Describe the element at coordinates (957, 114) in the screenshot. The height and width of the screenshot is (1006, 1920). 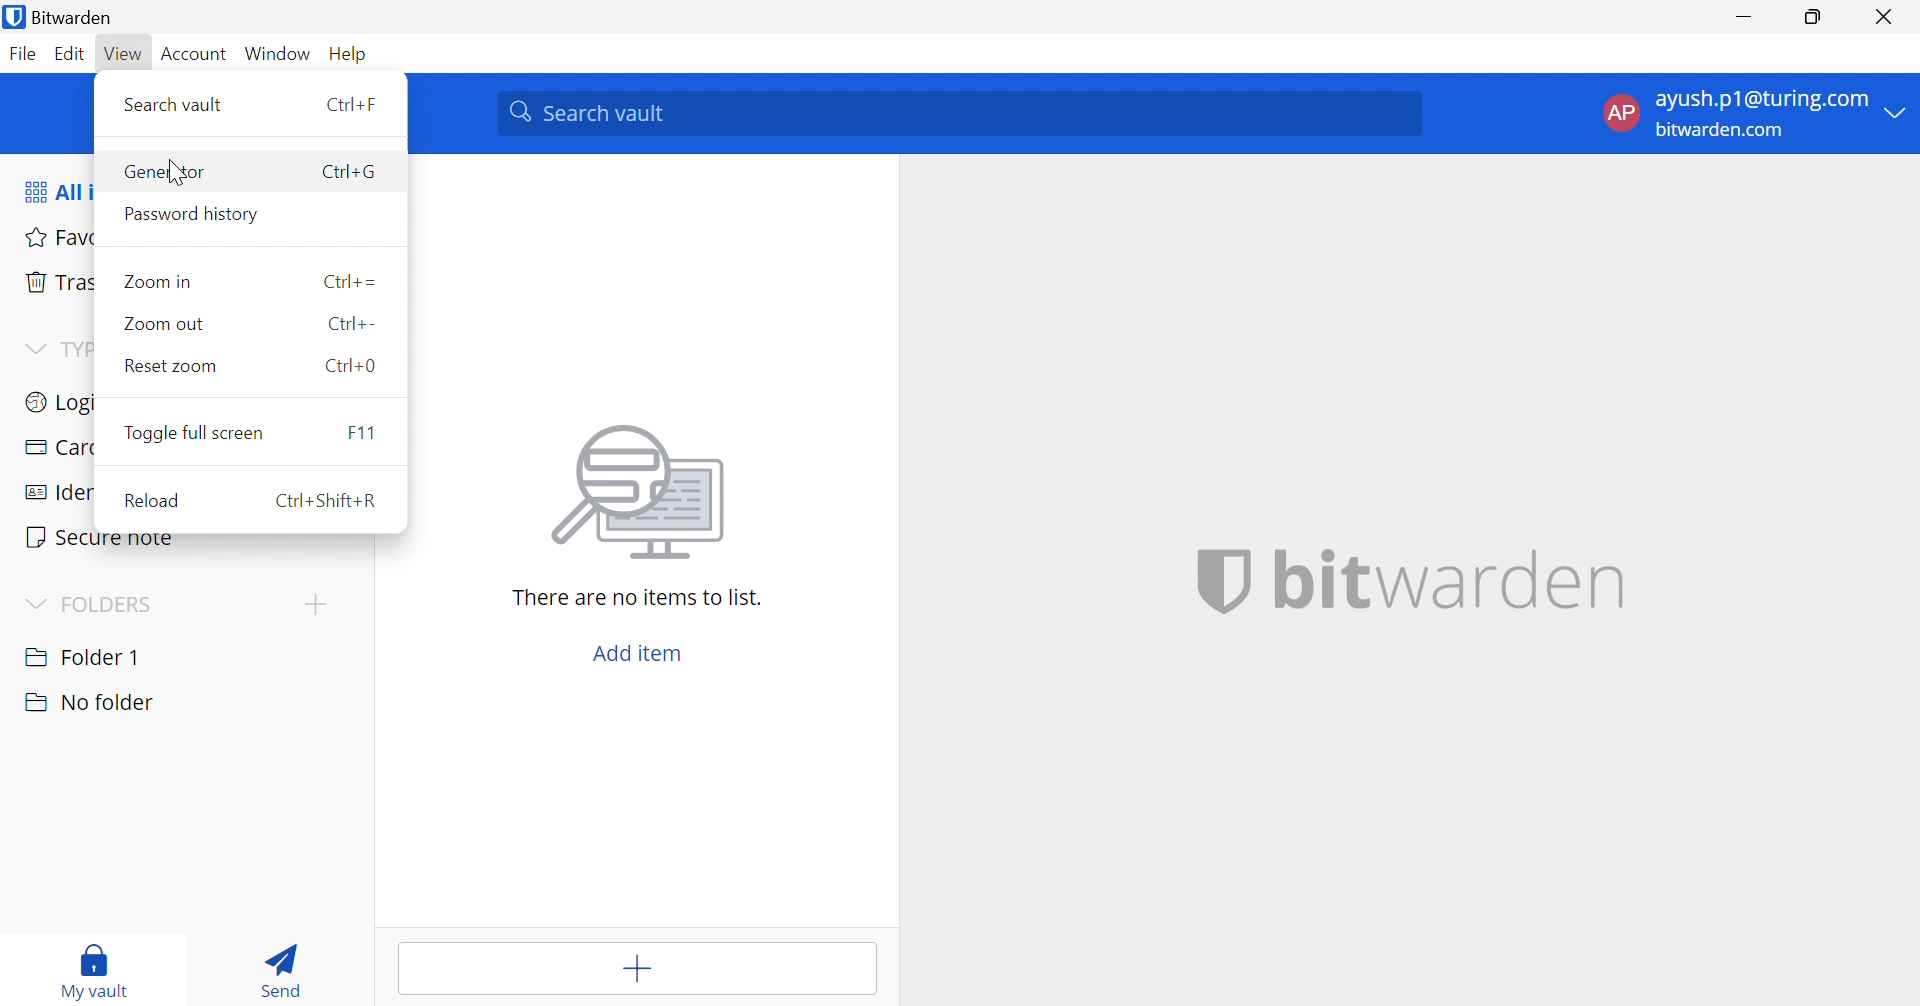
I see `Search vault` at that location.